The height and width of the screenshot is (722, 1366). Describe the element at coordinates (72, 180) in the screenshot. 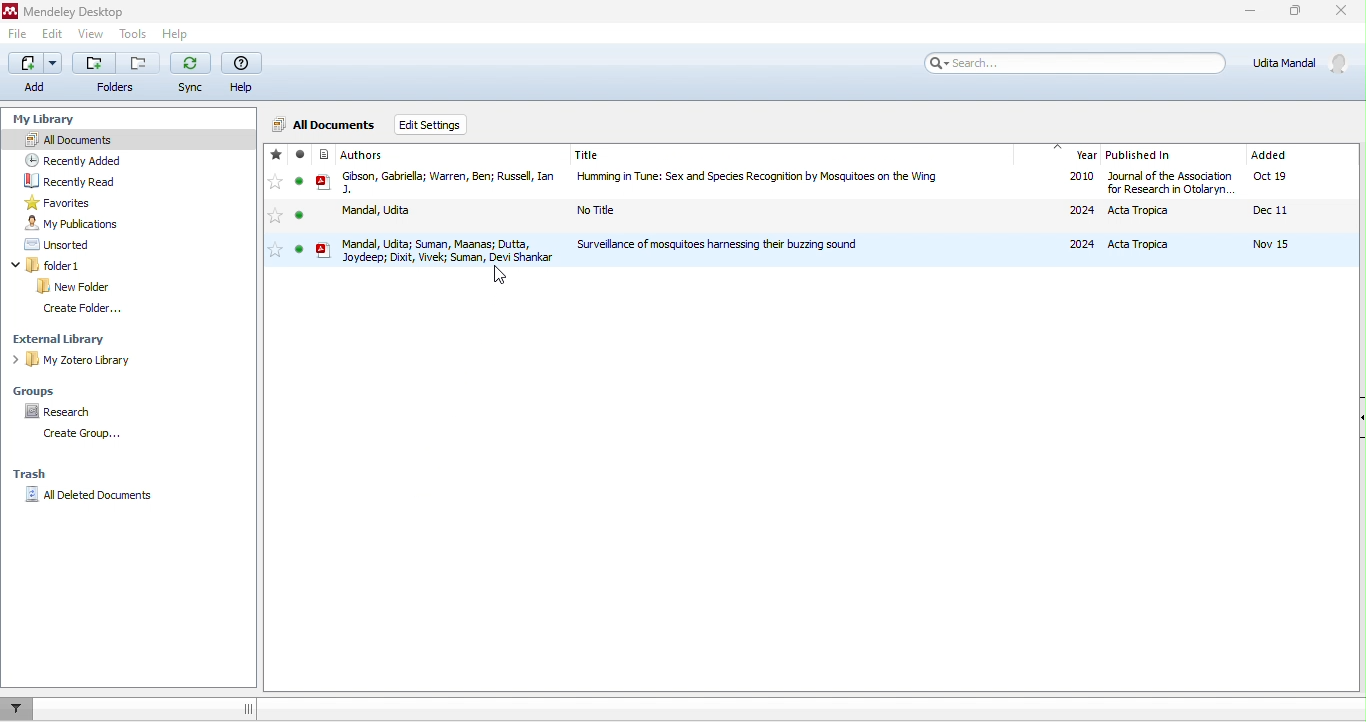

I see `recently read` at that location.